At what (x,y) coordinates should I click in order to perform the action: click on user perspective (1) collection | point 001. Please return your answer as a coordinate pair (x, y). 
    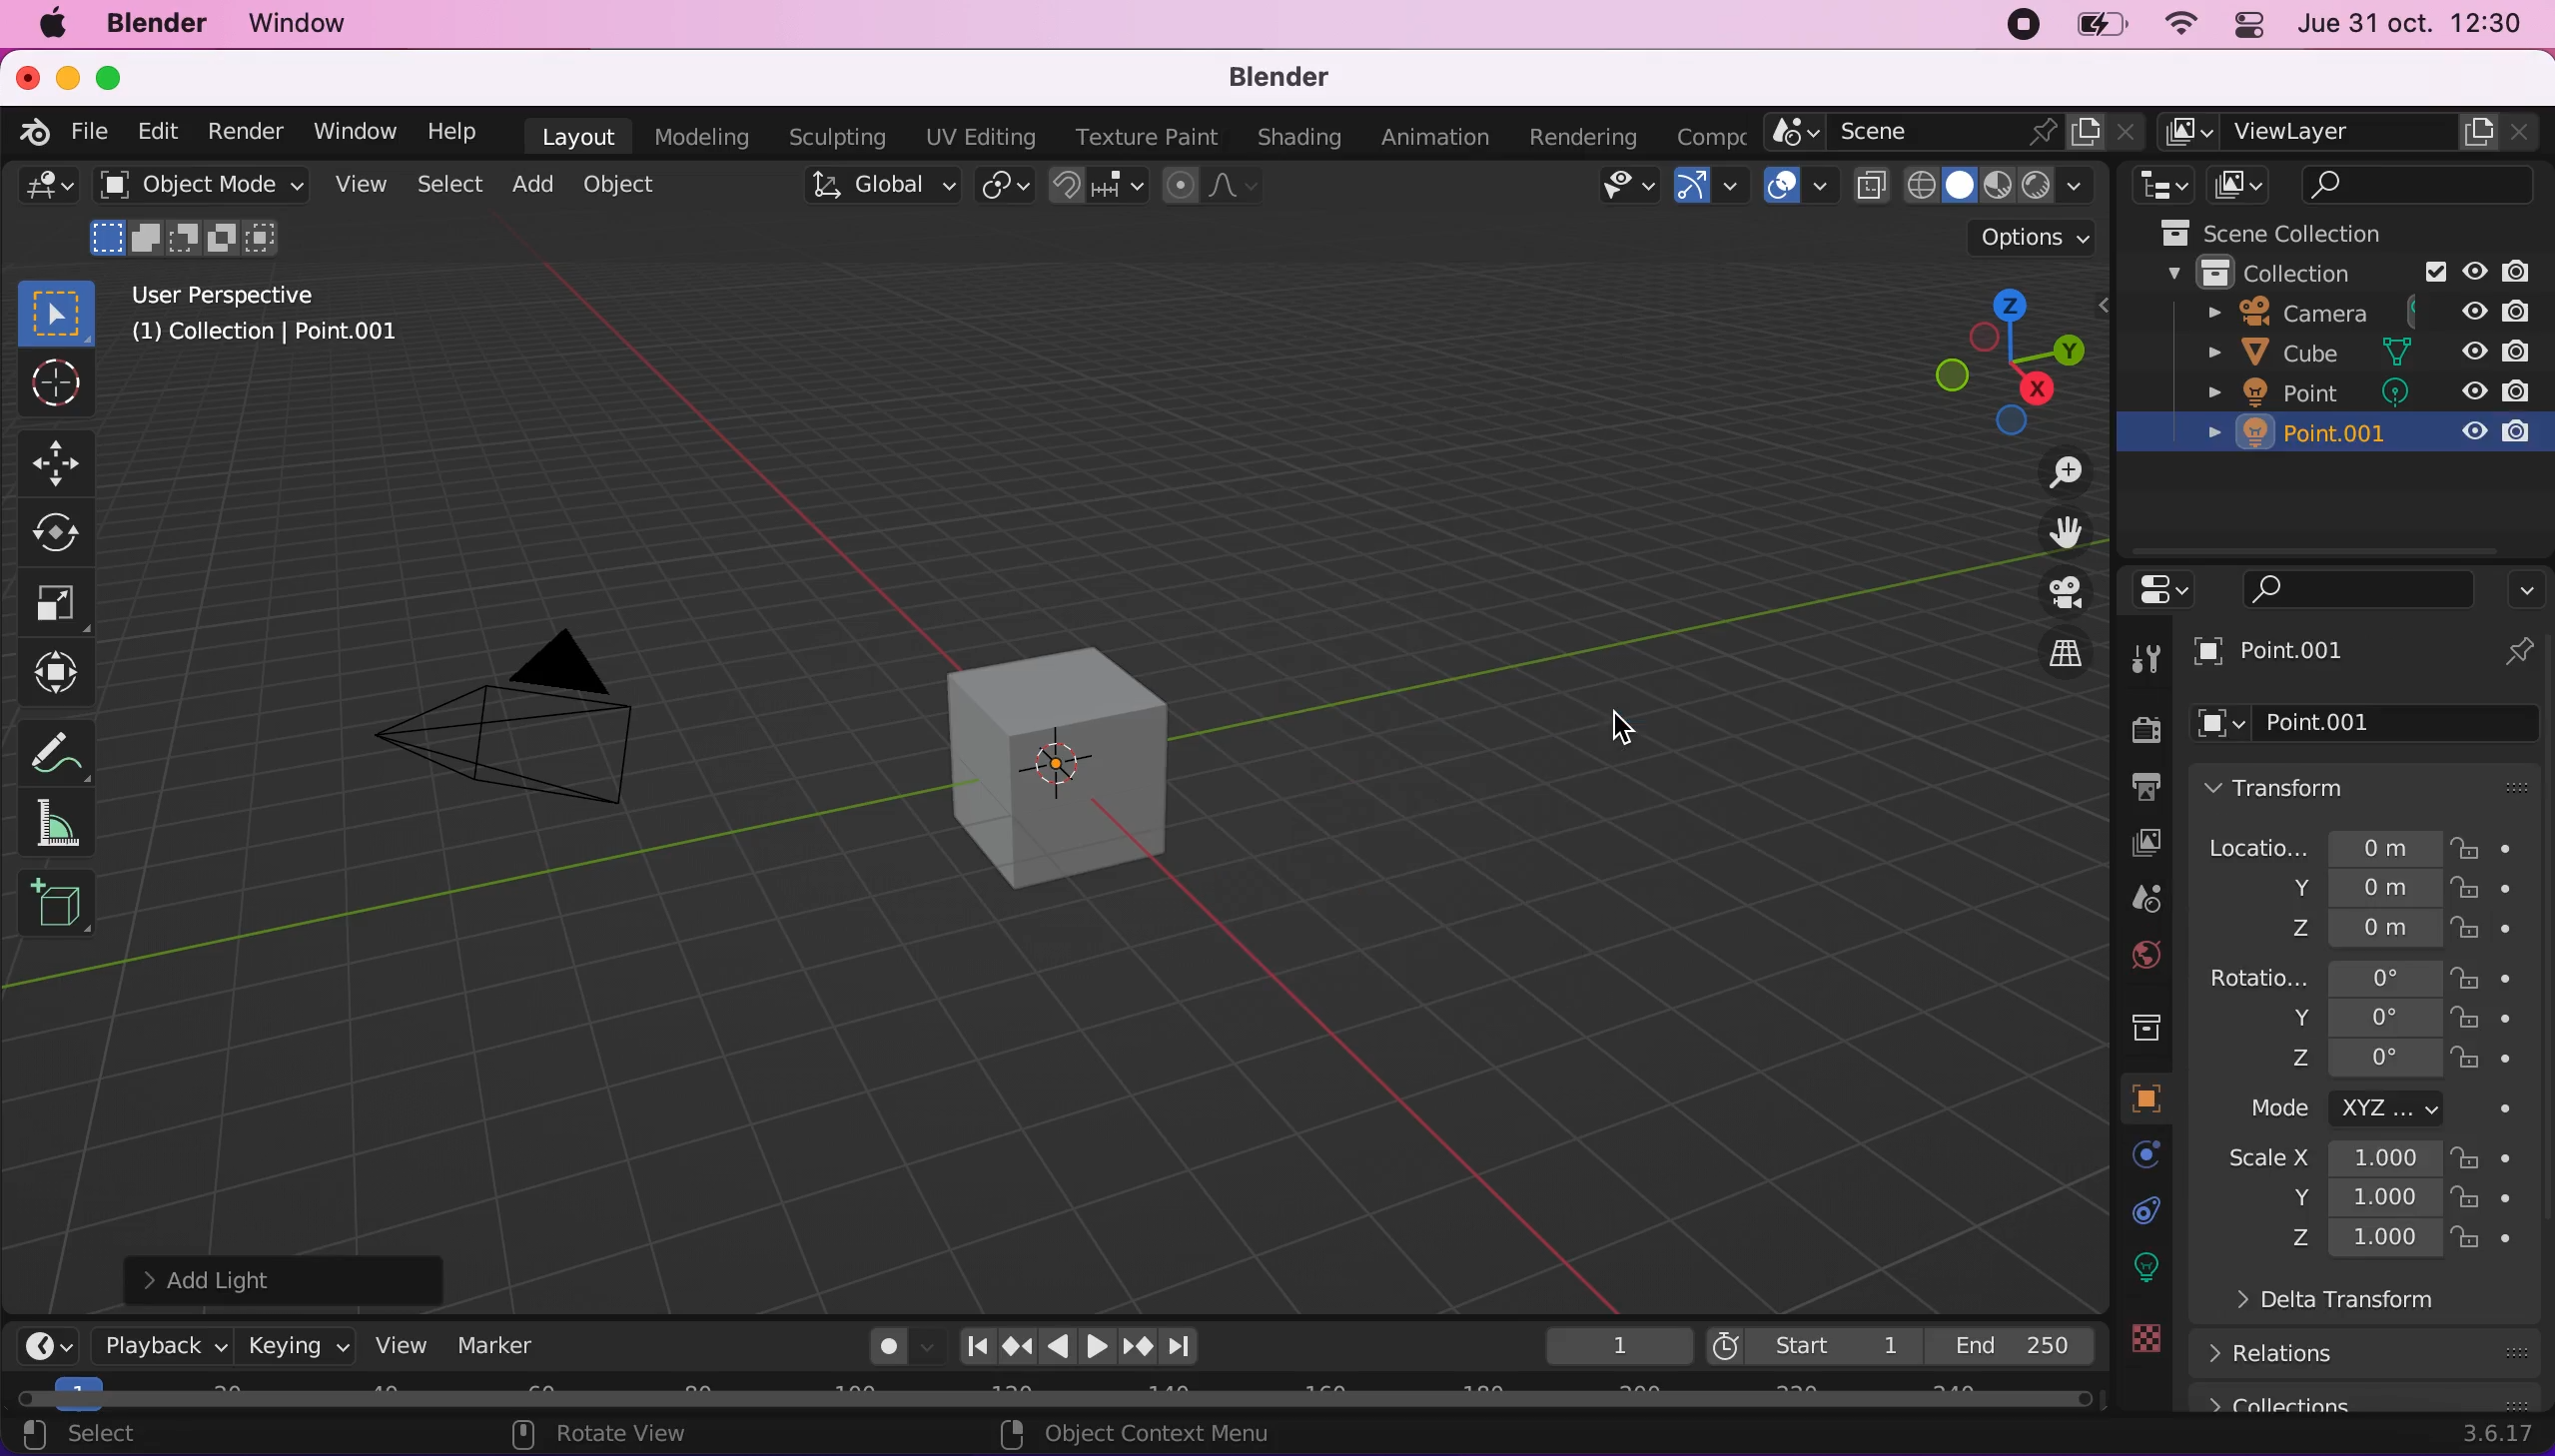
    Looking at the image, I should click on (271, 313).